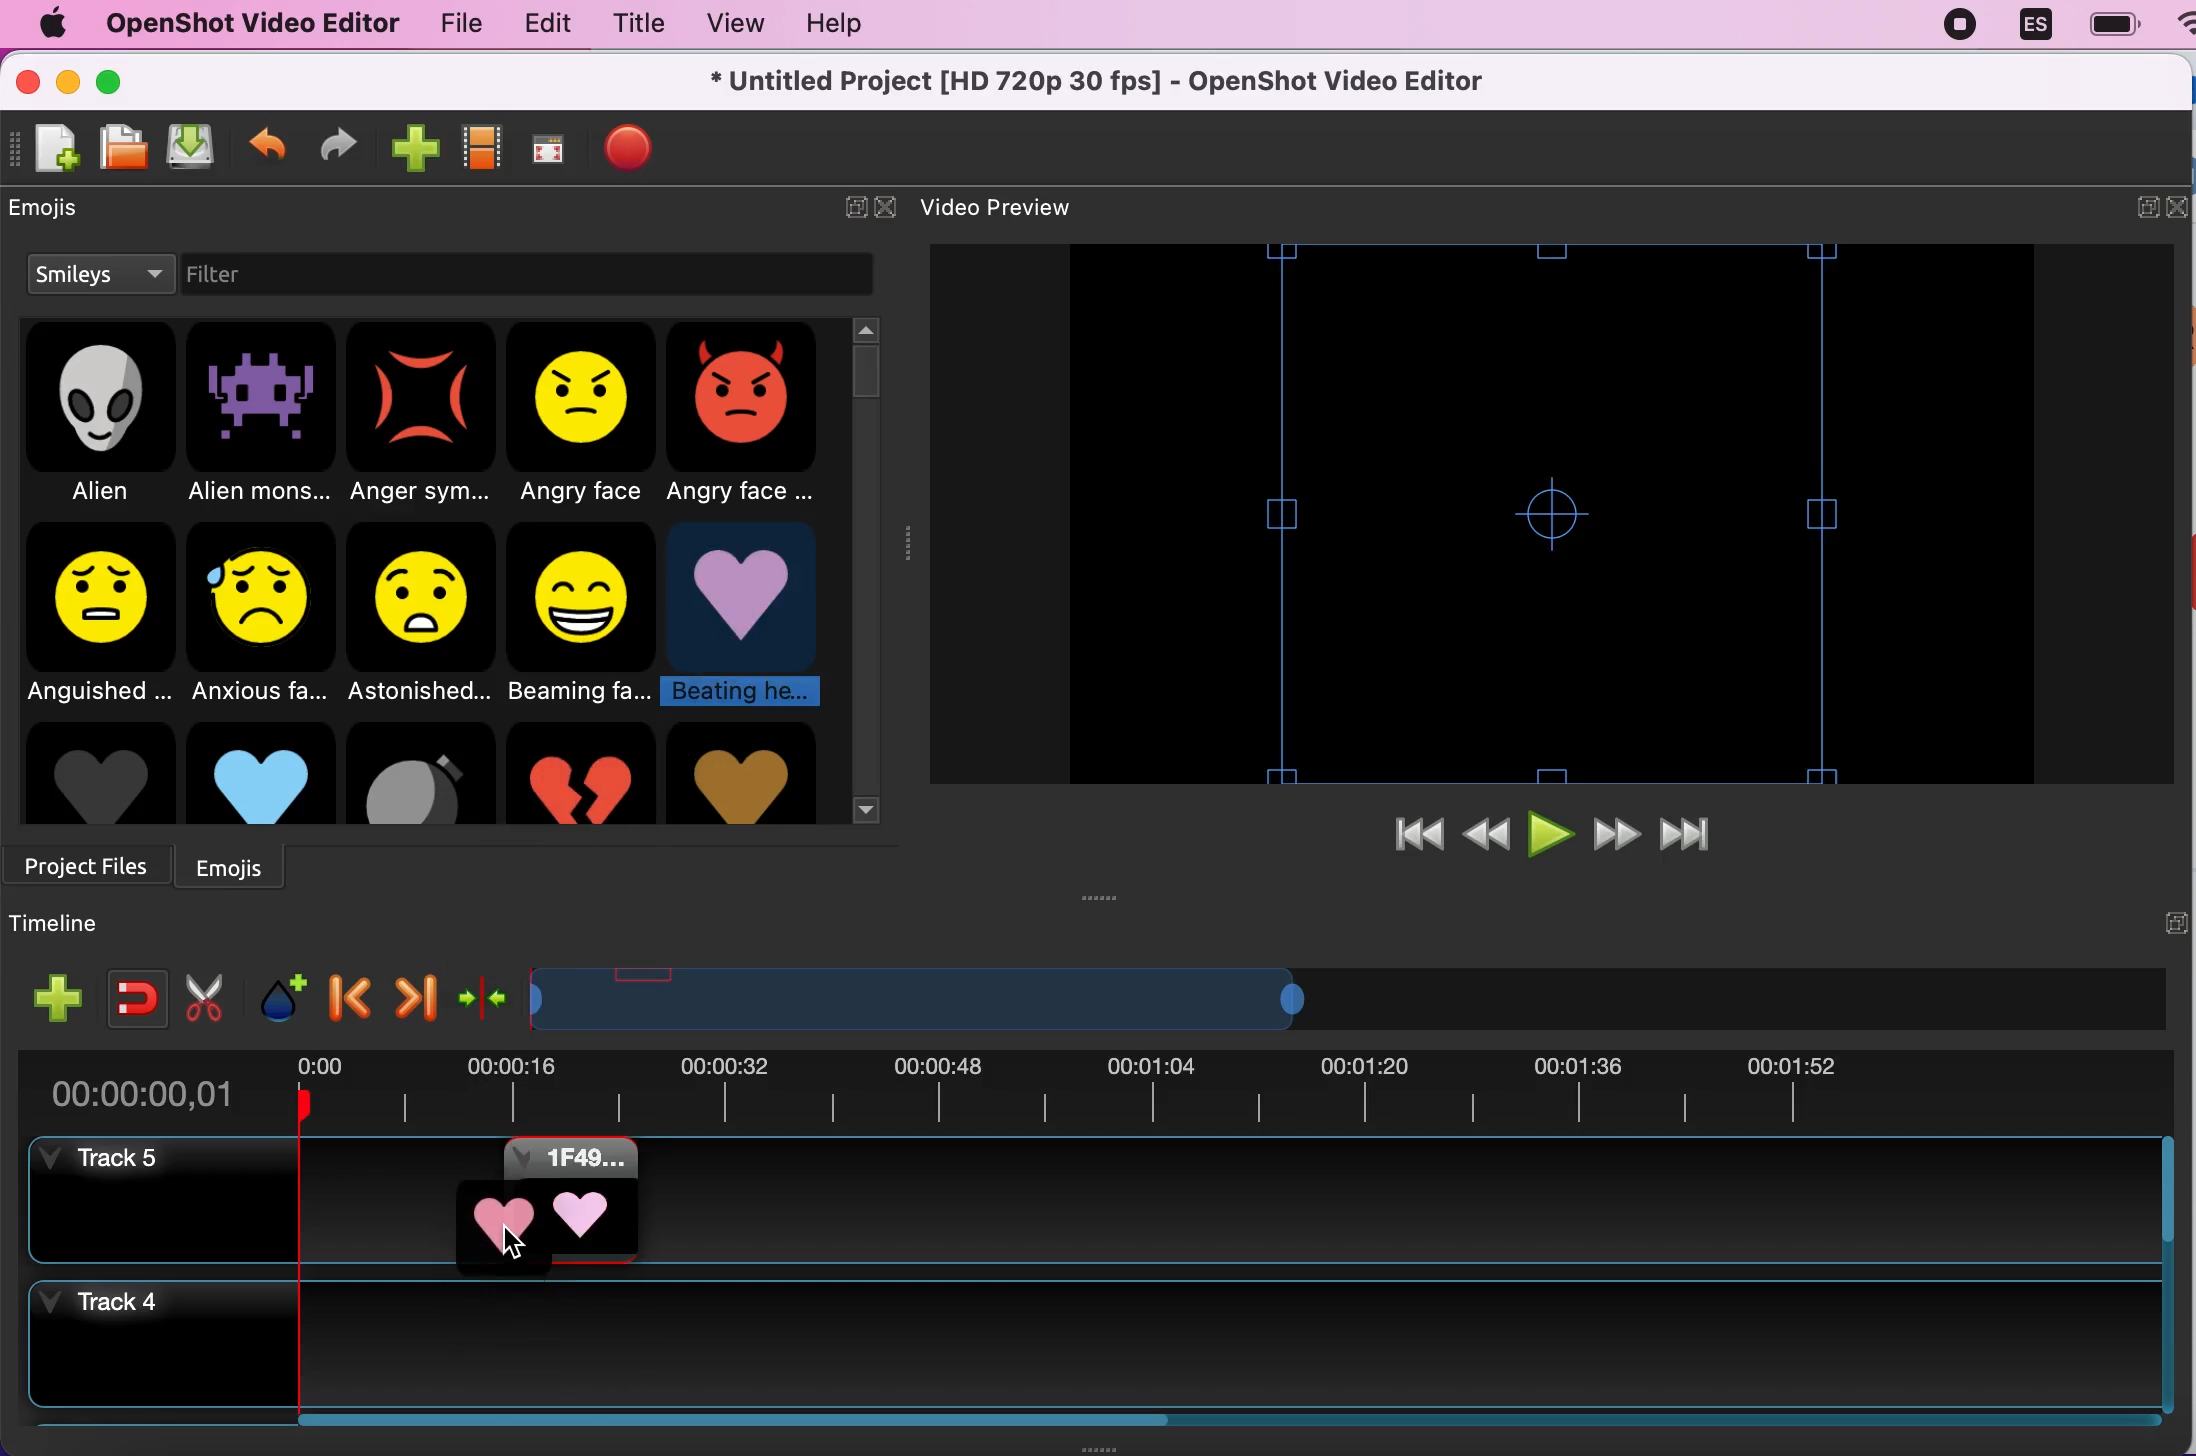 This screenshot has height=1456, width=2196. What do you see at coordinates (1486, 835) in the screenshot?
I see `rewind` at bounding box center [1486, 835].